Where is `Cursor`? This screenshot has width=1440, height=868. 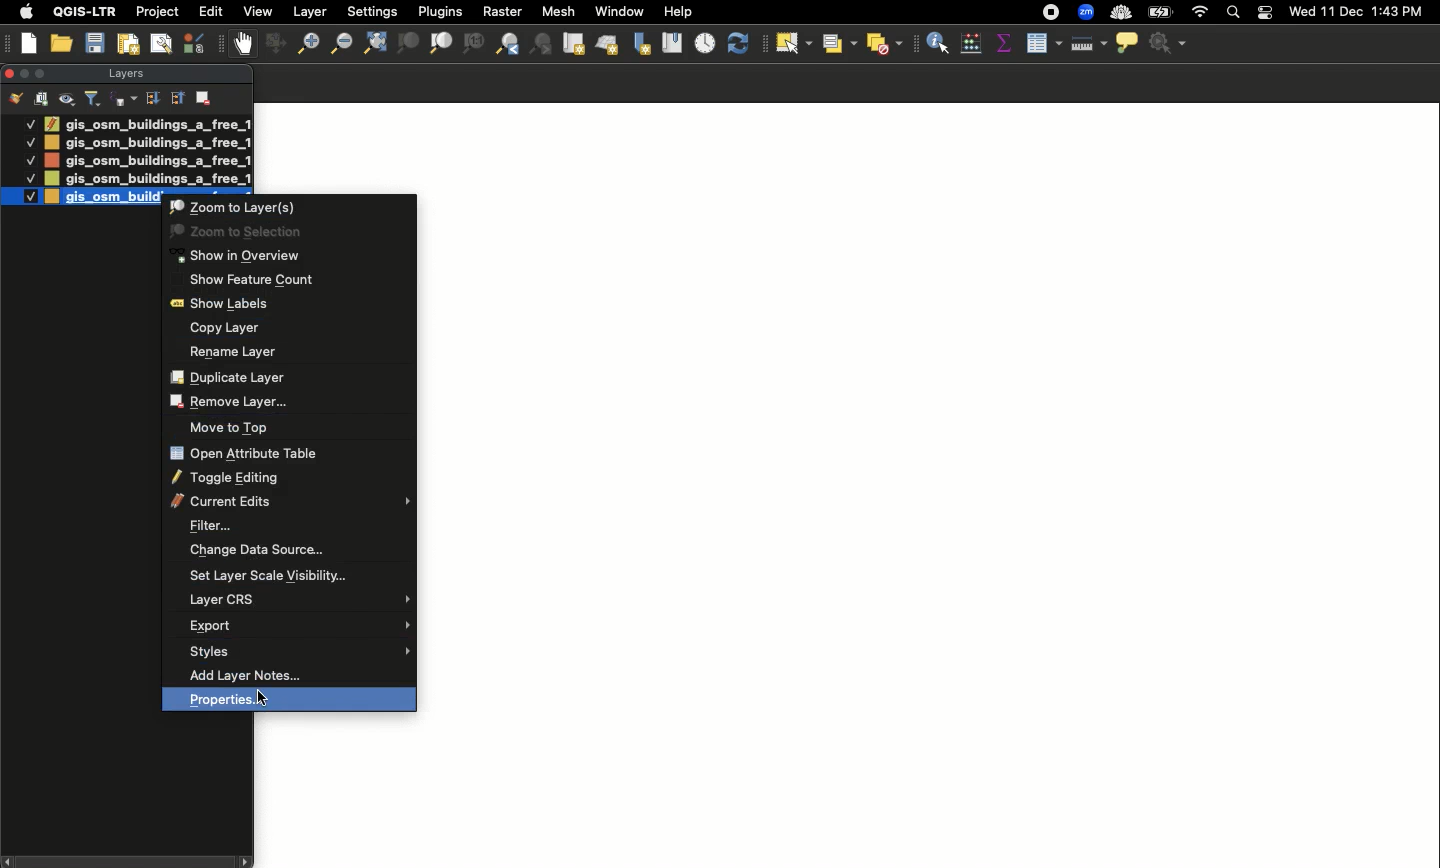
Cursor is located at coordinates (262, 700).